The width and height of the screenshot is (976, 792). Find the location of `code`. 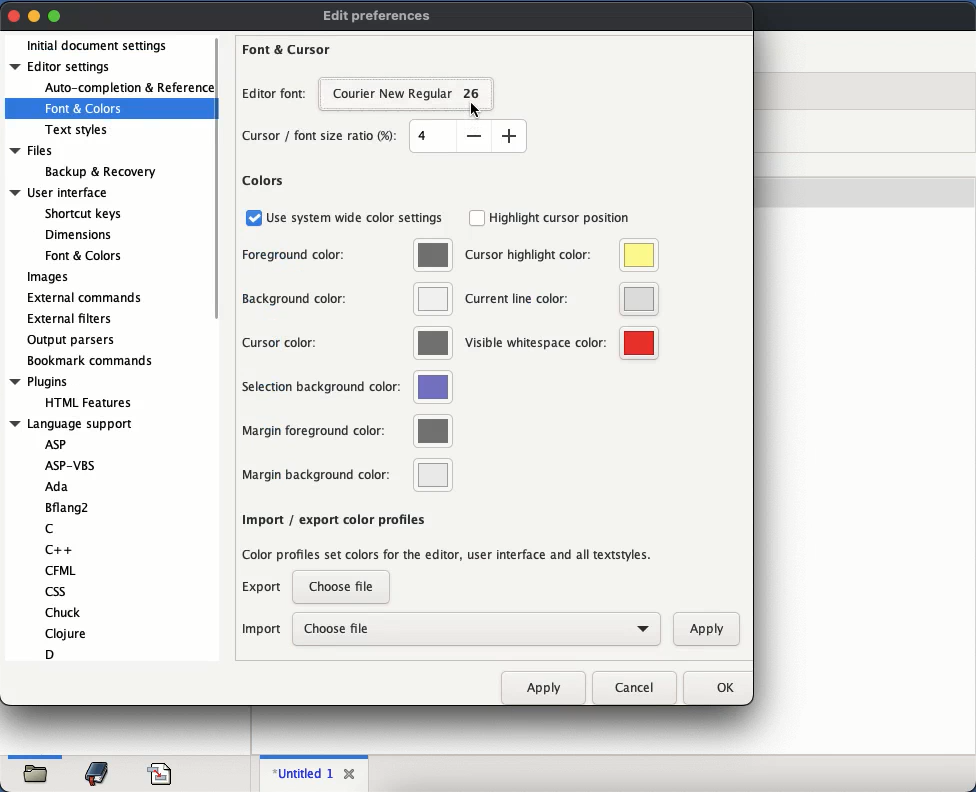

code is located at coordinates (160, 771).